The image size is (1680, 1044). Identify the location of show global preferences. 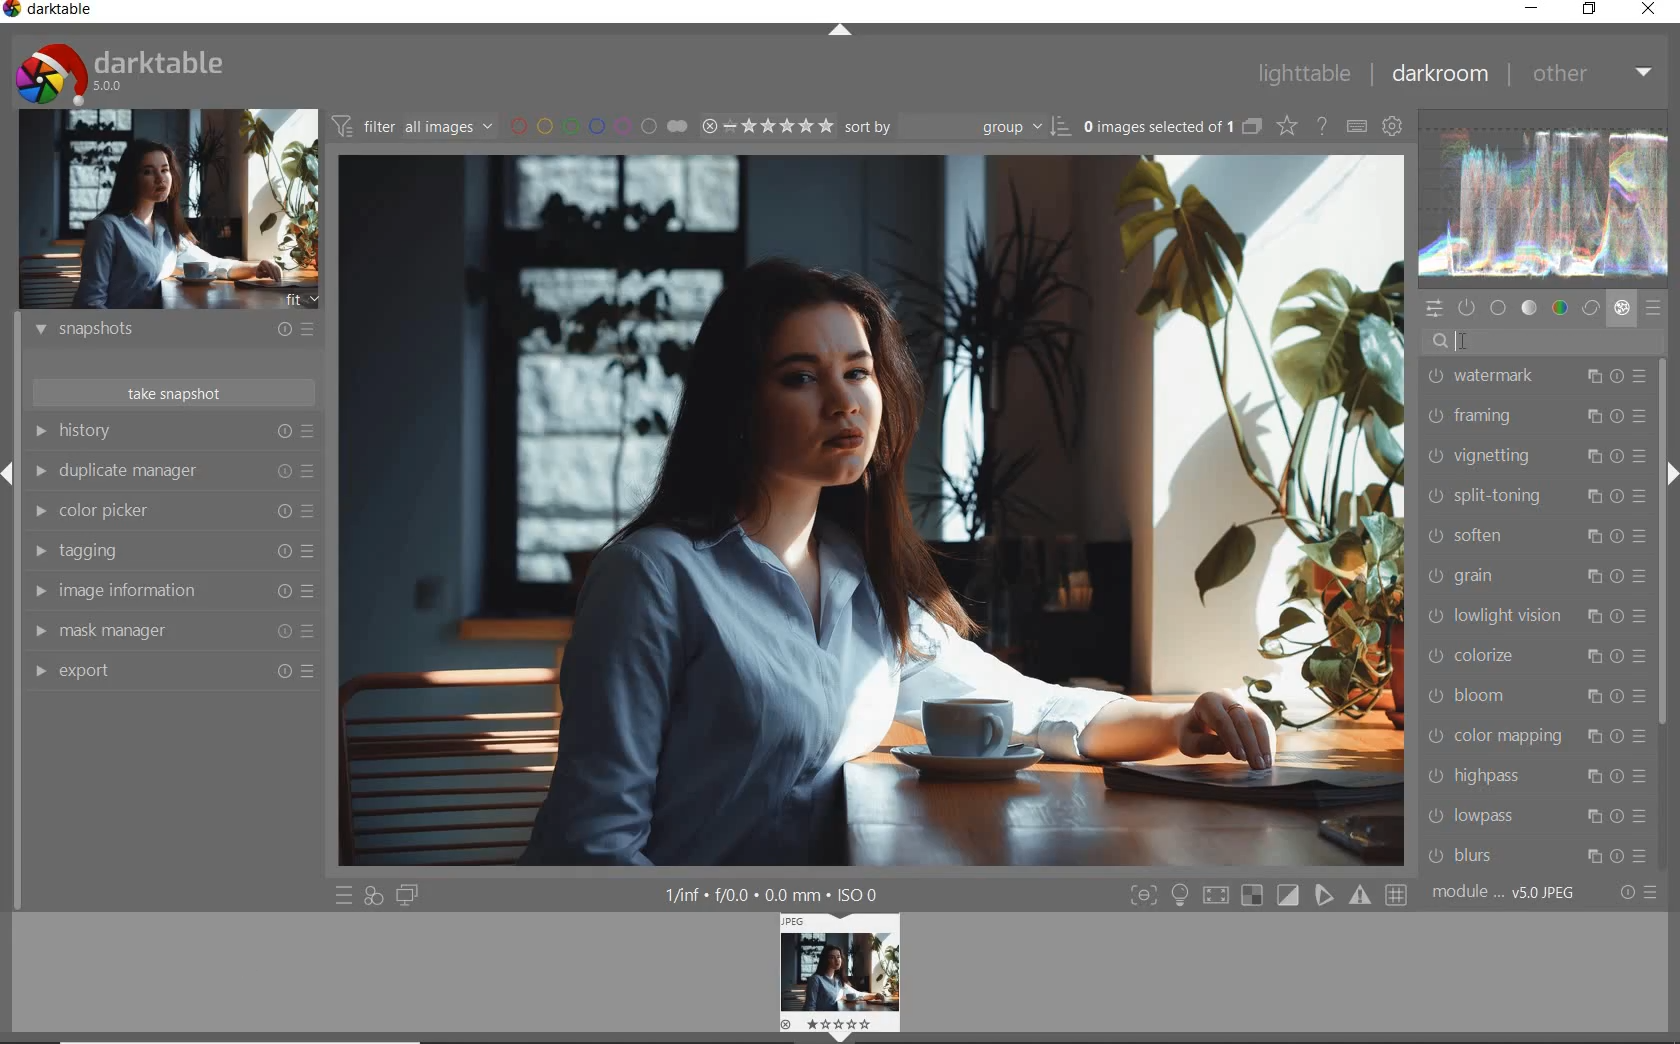
(1393, 125).